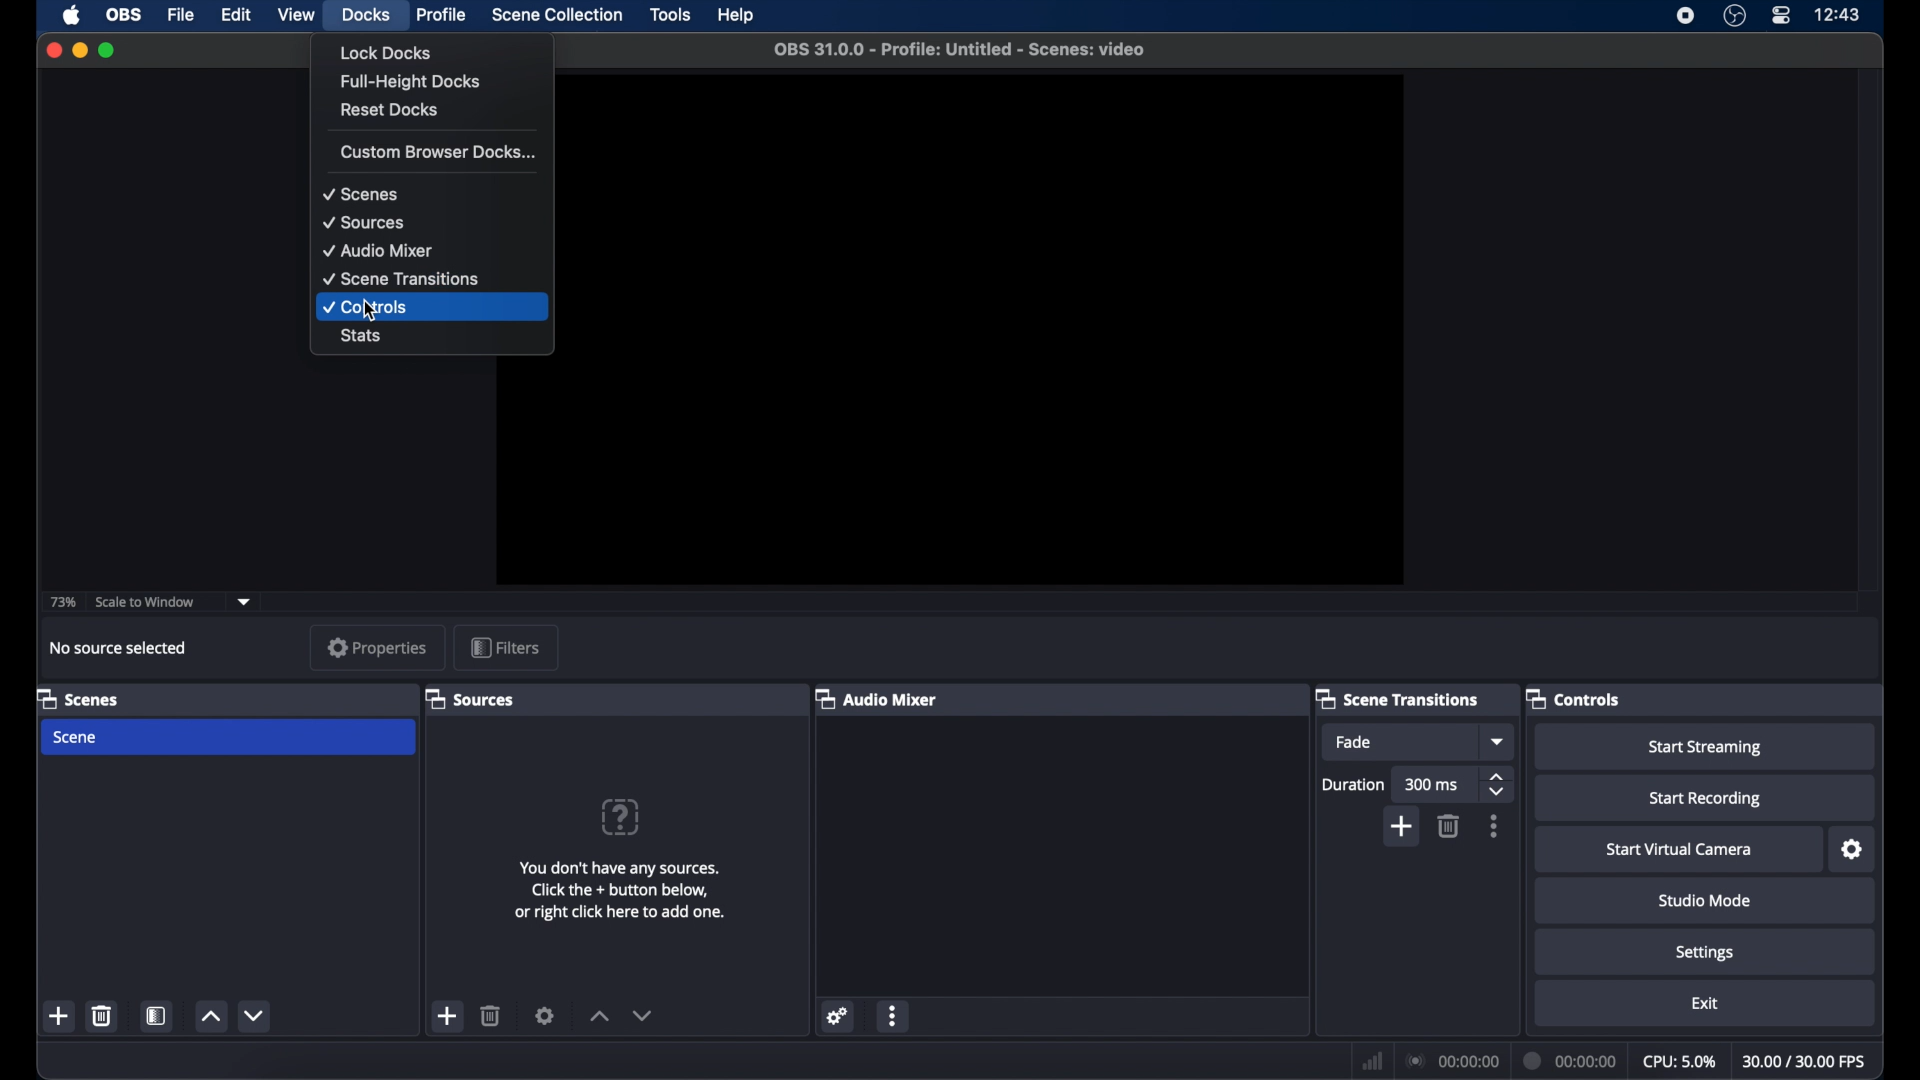  I want to click on decrement, so click(644, 1015).